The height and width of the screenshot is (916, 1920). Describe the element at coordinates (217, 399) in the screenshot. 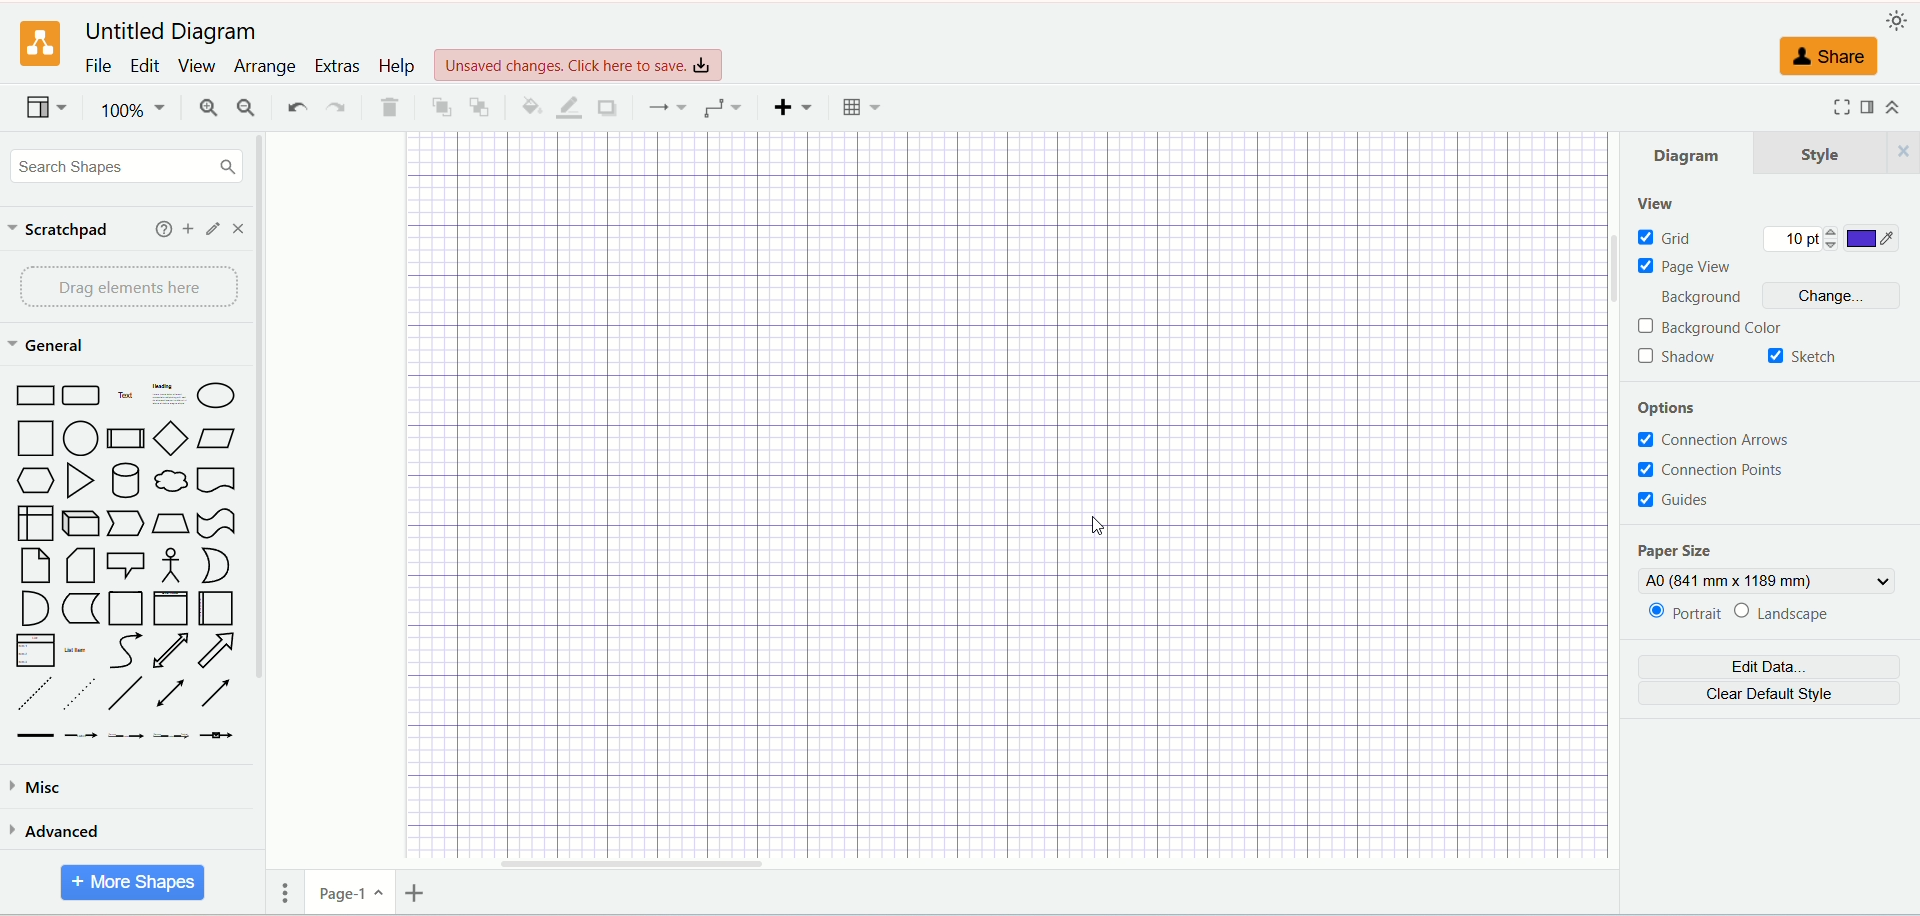

I see `Ellipse` at that location.